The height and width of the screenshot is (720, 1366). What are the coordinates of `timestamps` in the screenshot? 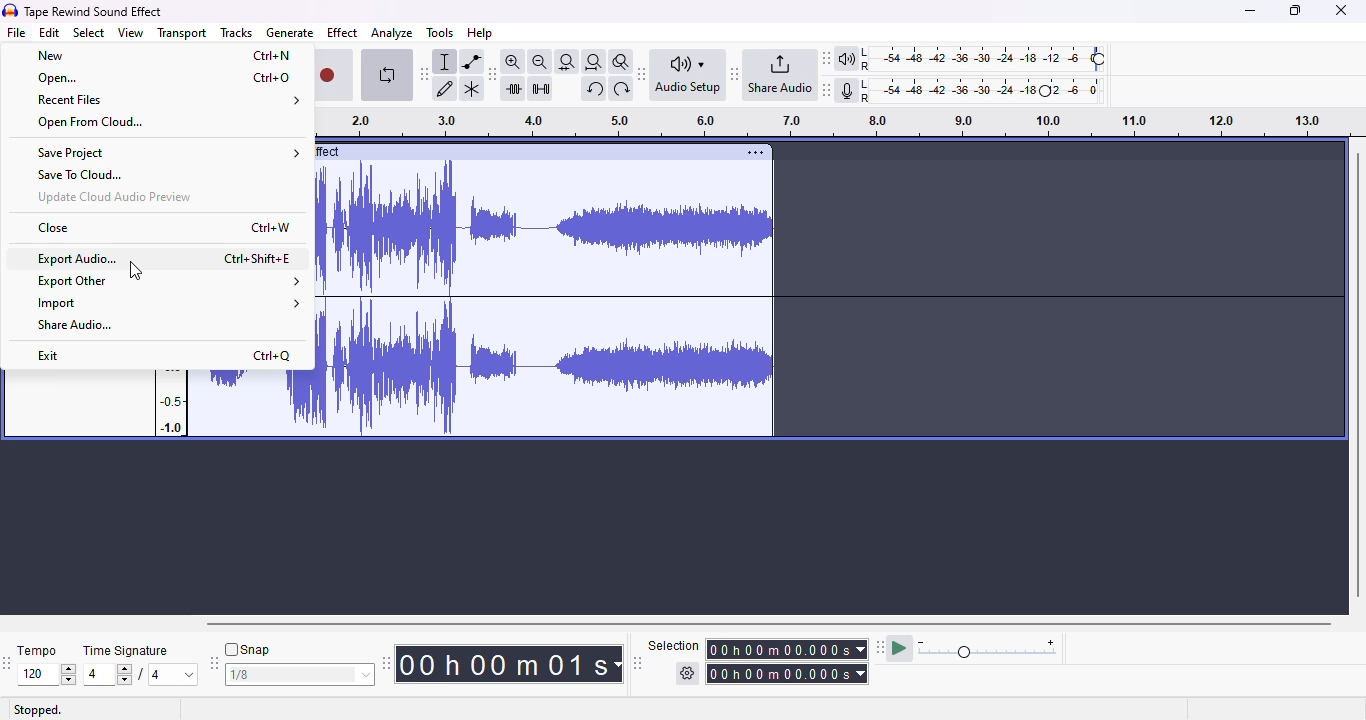 It's located at (172, 403).